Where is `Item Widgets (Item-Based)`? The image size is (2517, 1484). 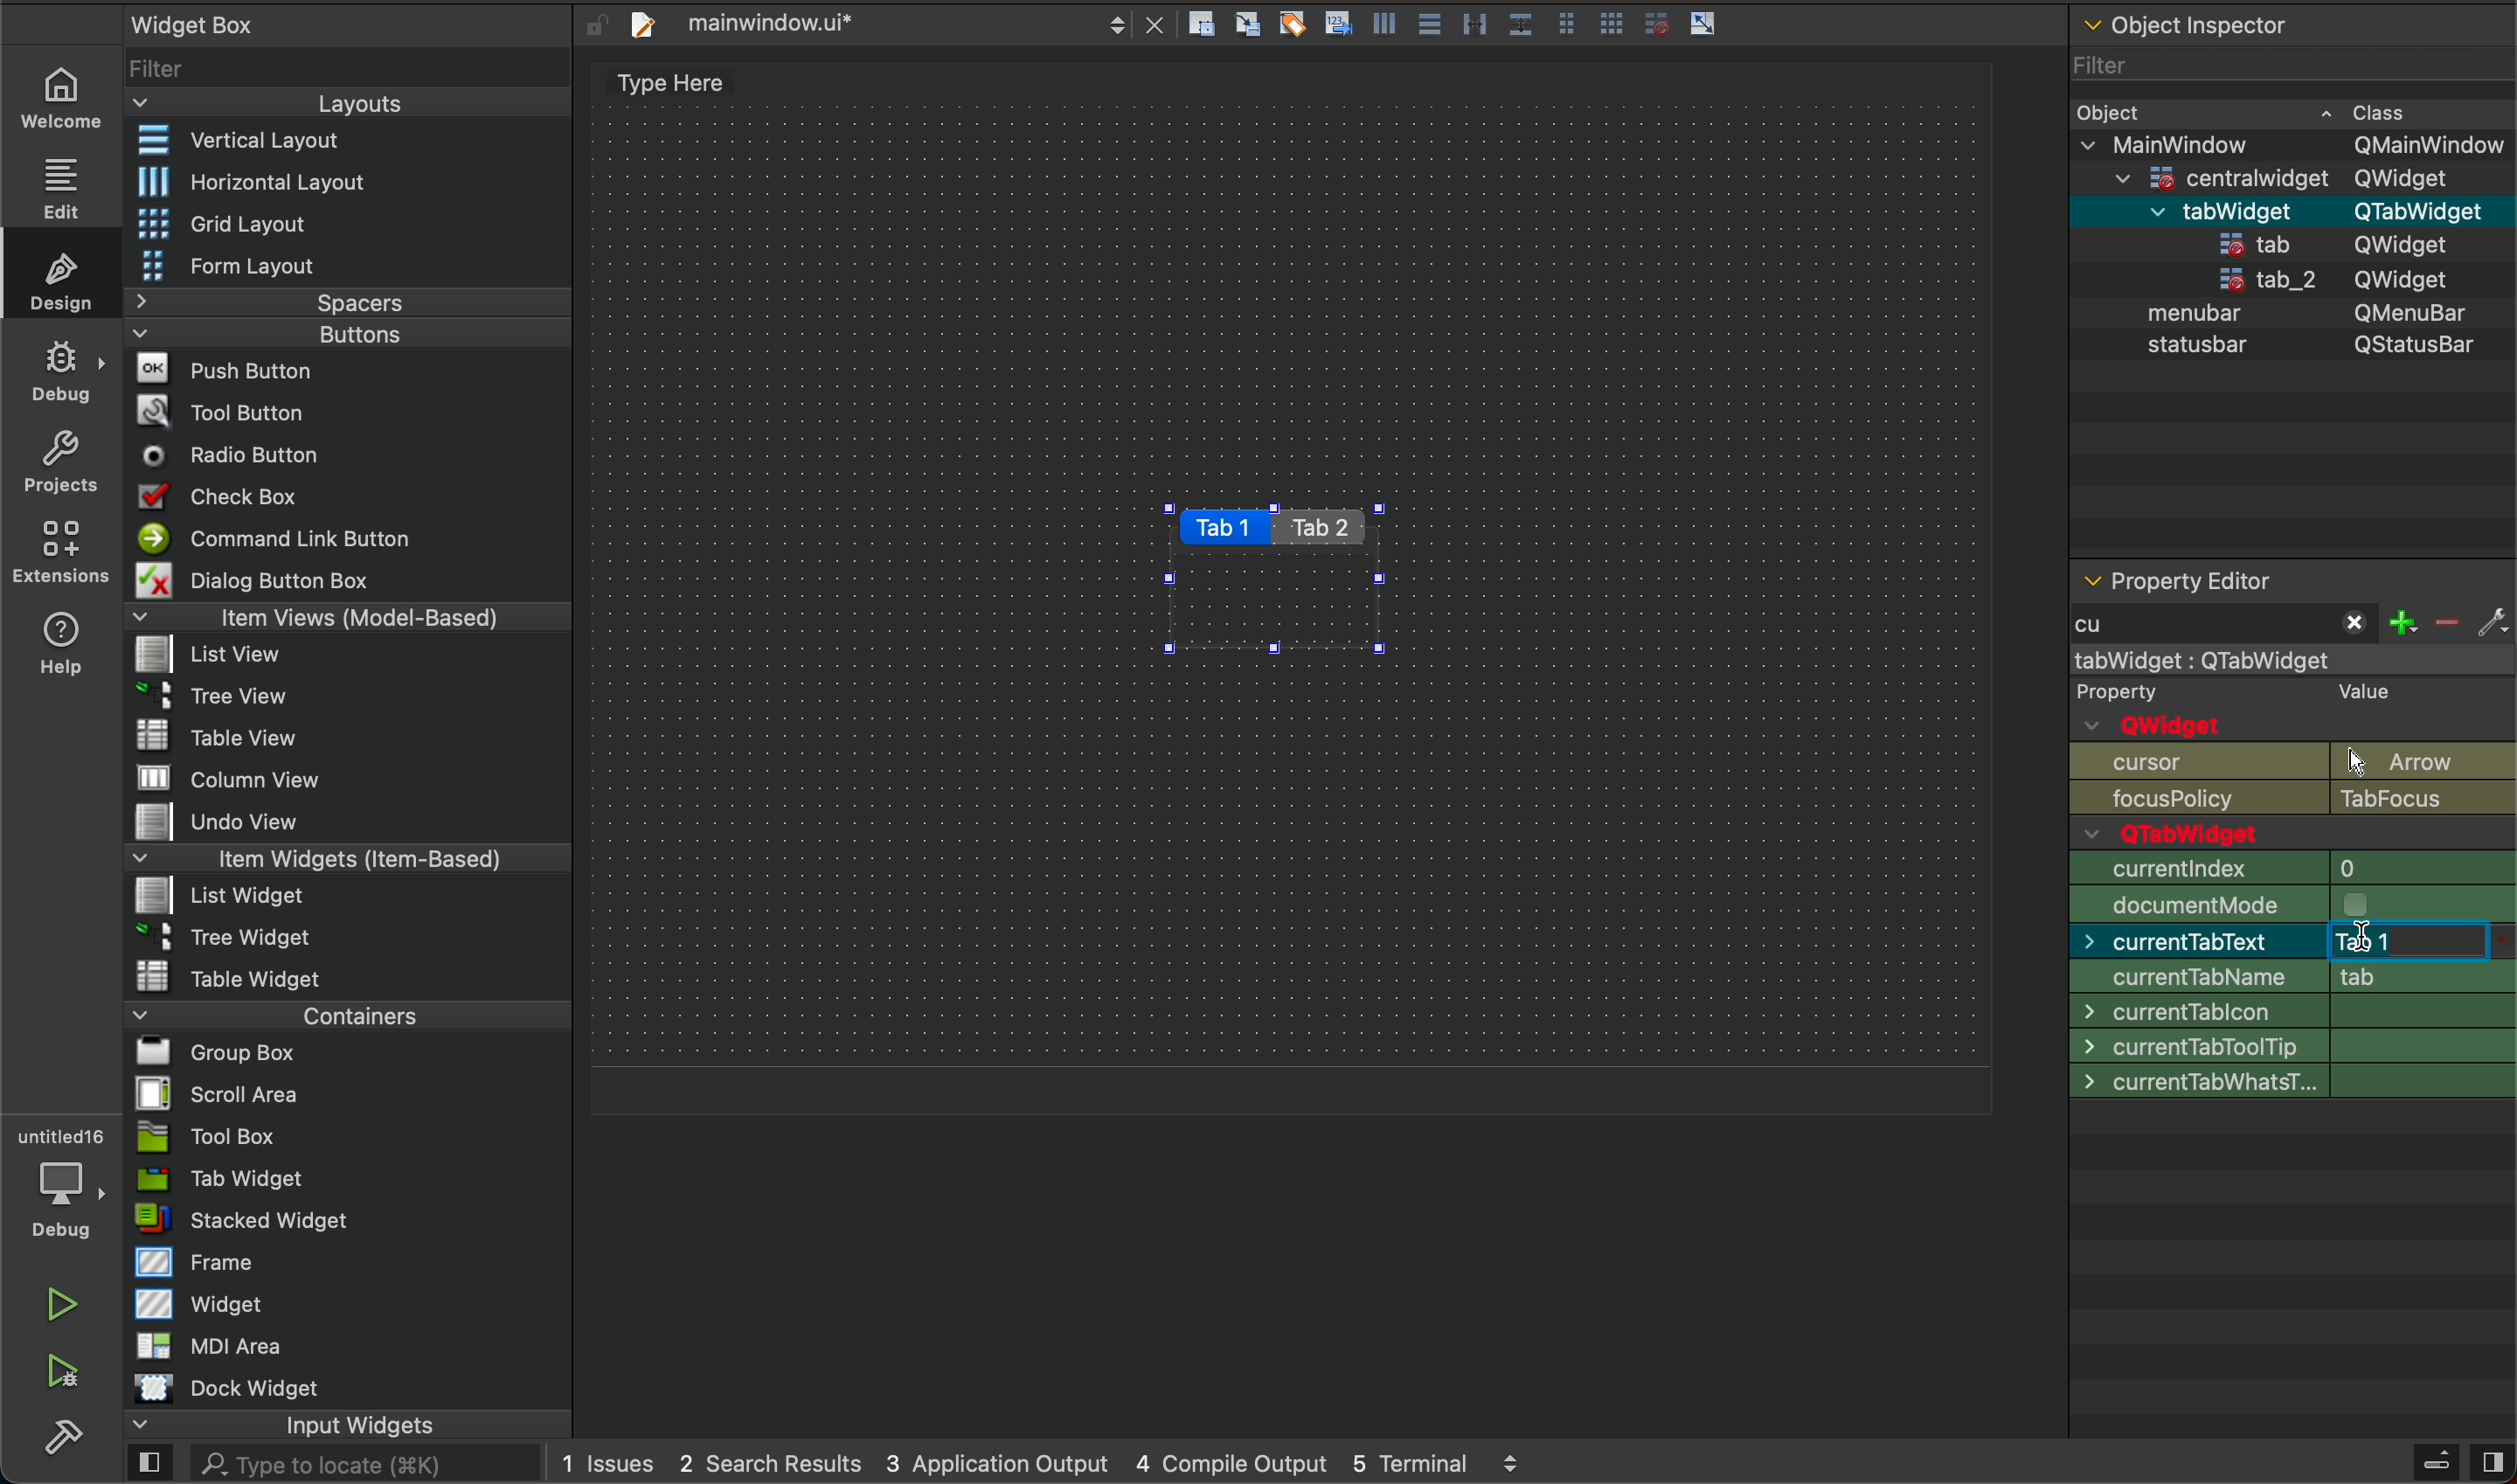 Item Widgets (Item-Based) is located at coordinates (350, 859).